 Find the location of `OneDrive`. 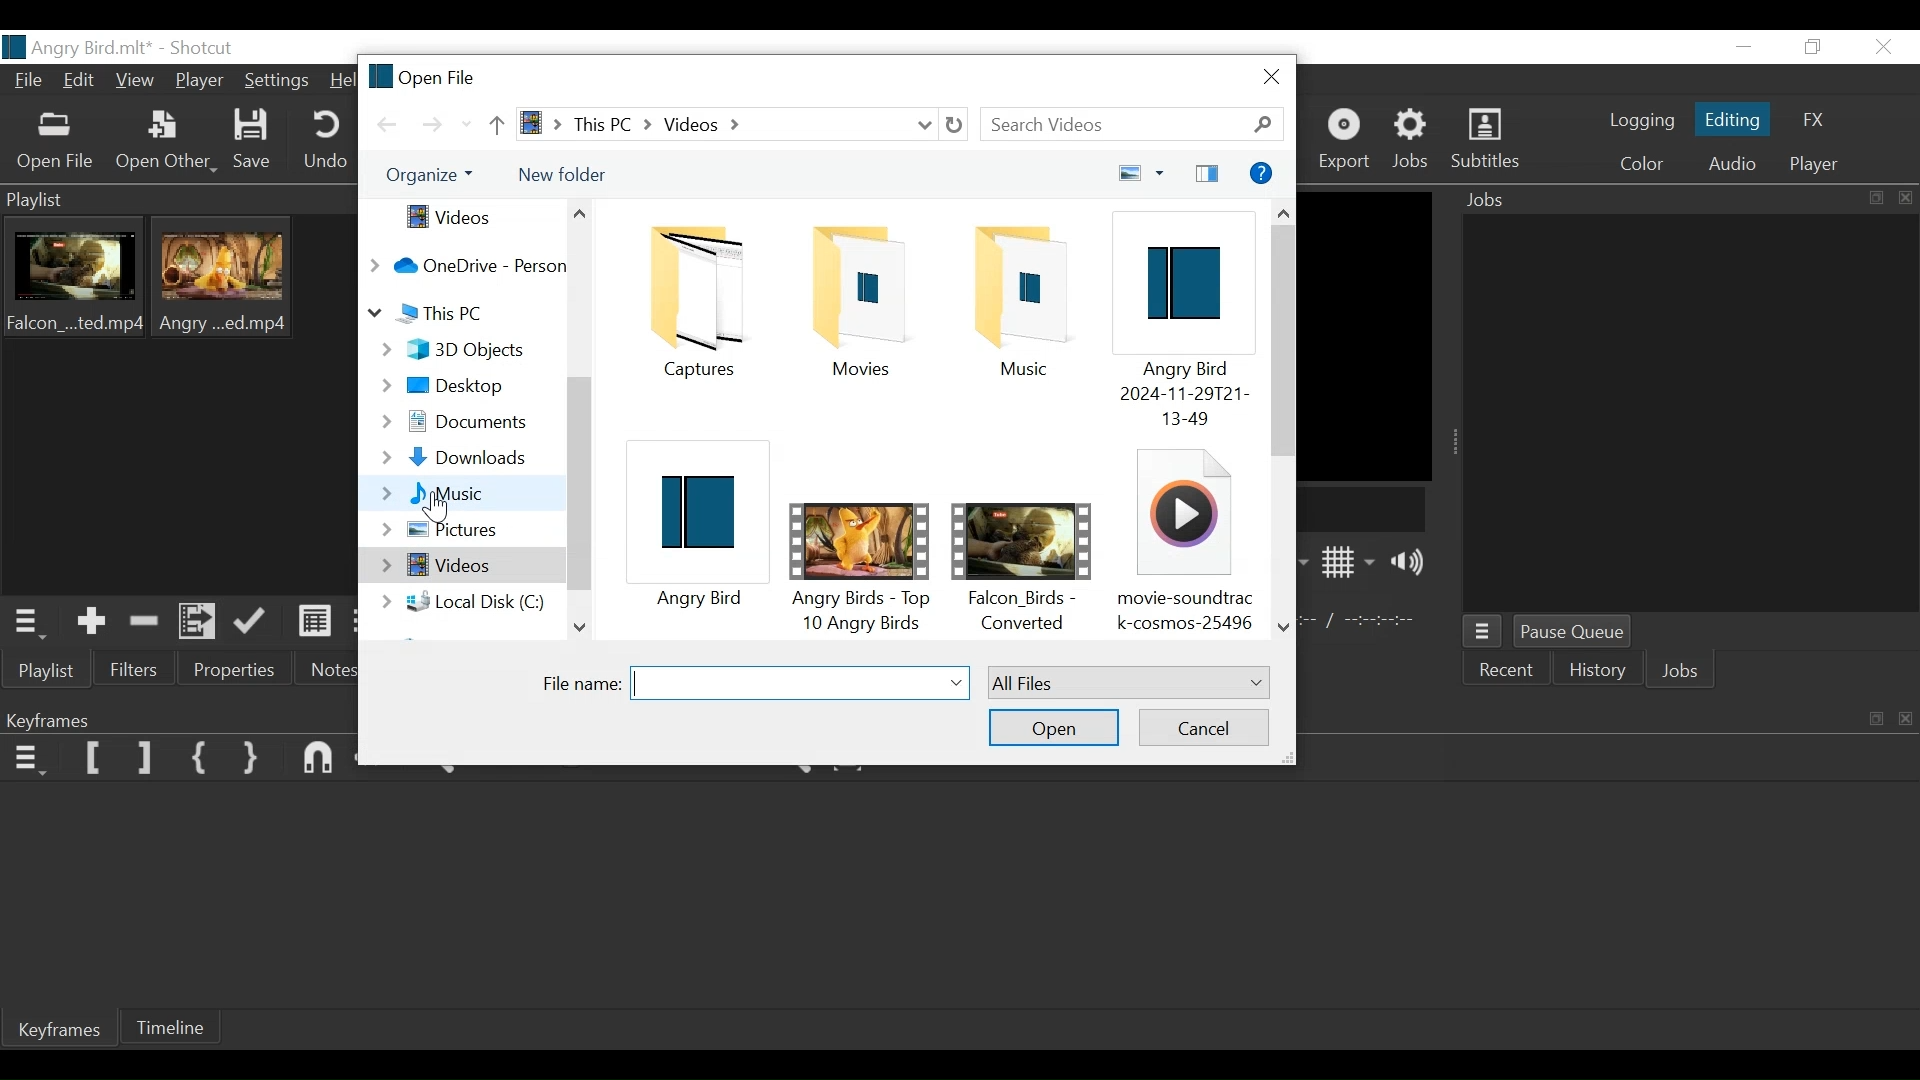

OneDrive is located at coordinates (466, 265).